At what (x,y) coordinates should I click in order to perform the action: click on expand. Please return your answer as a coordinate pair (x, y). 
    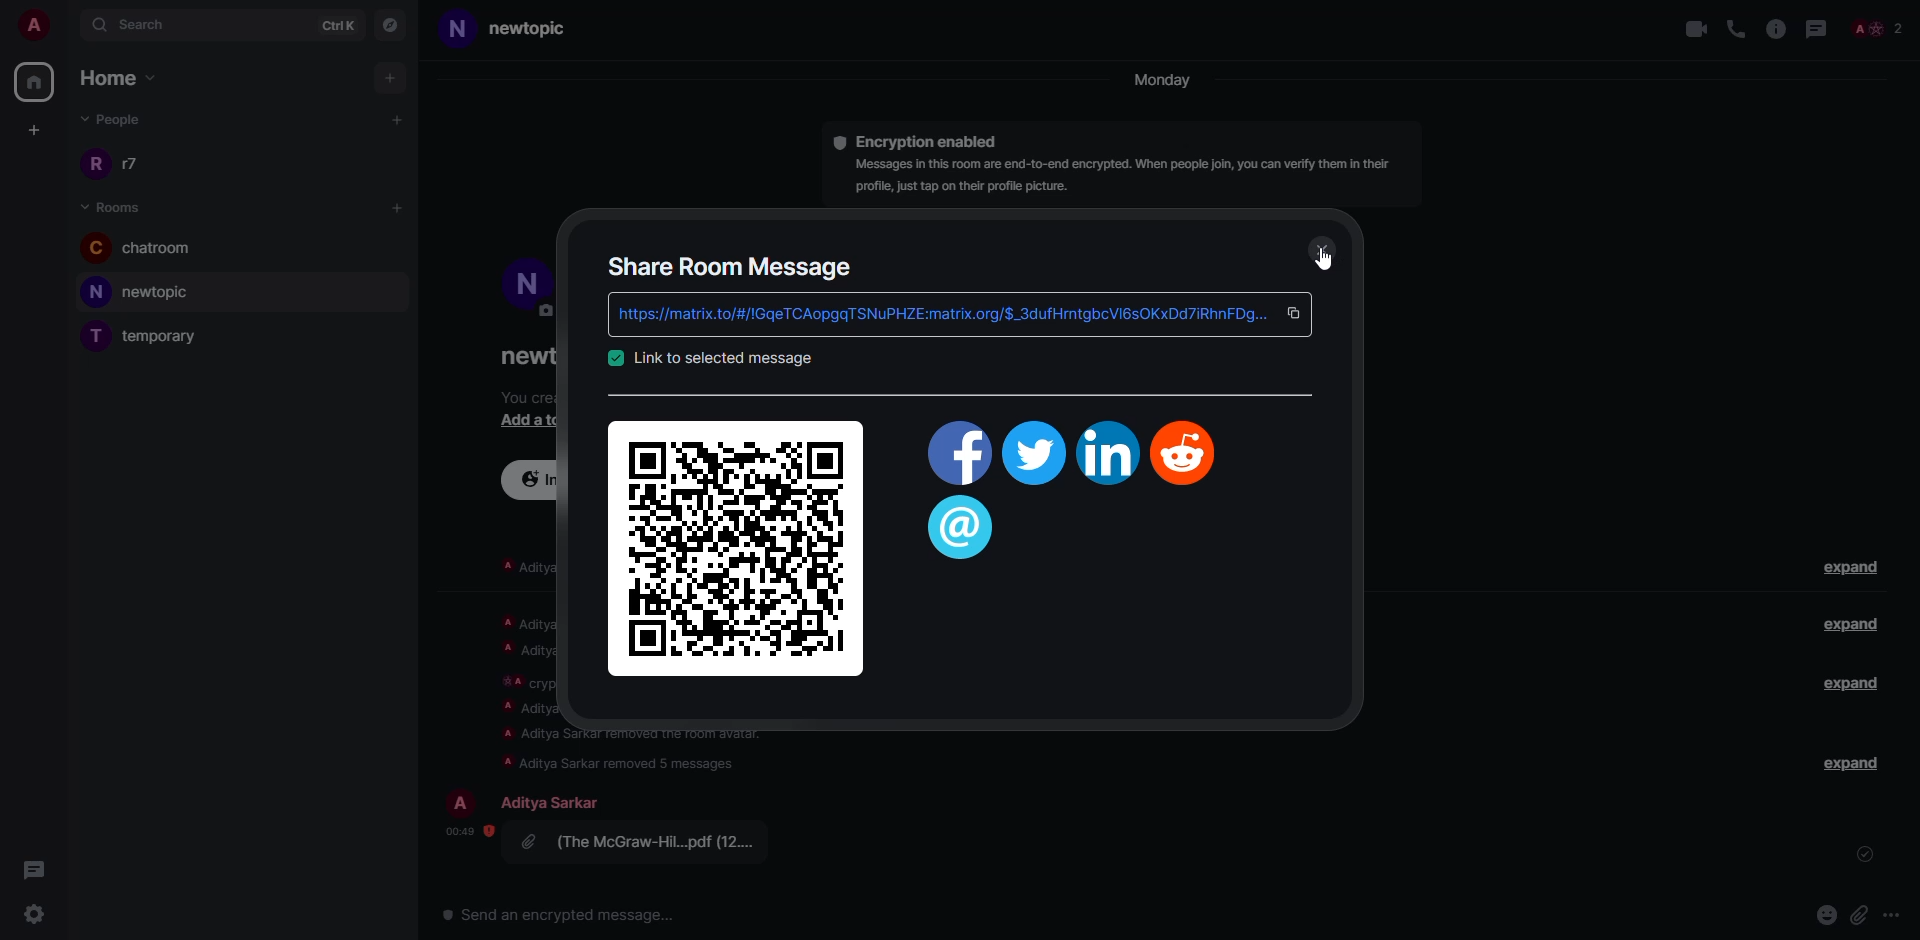
    Looking at the image, I should click on (1854, 763).